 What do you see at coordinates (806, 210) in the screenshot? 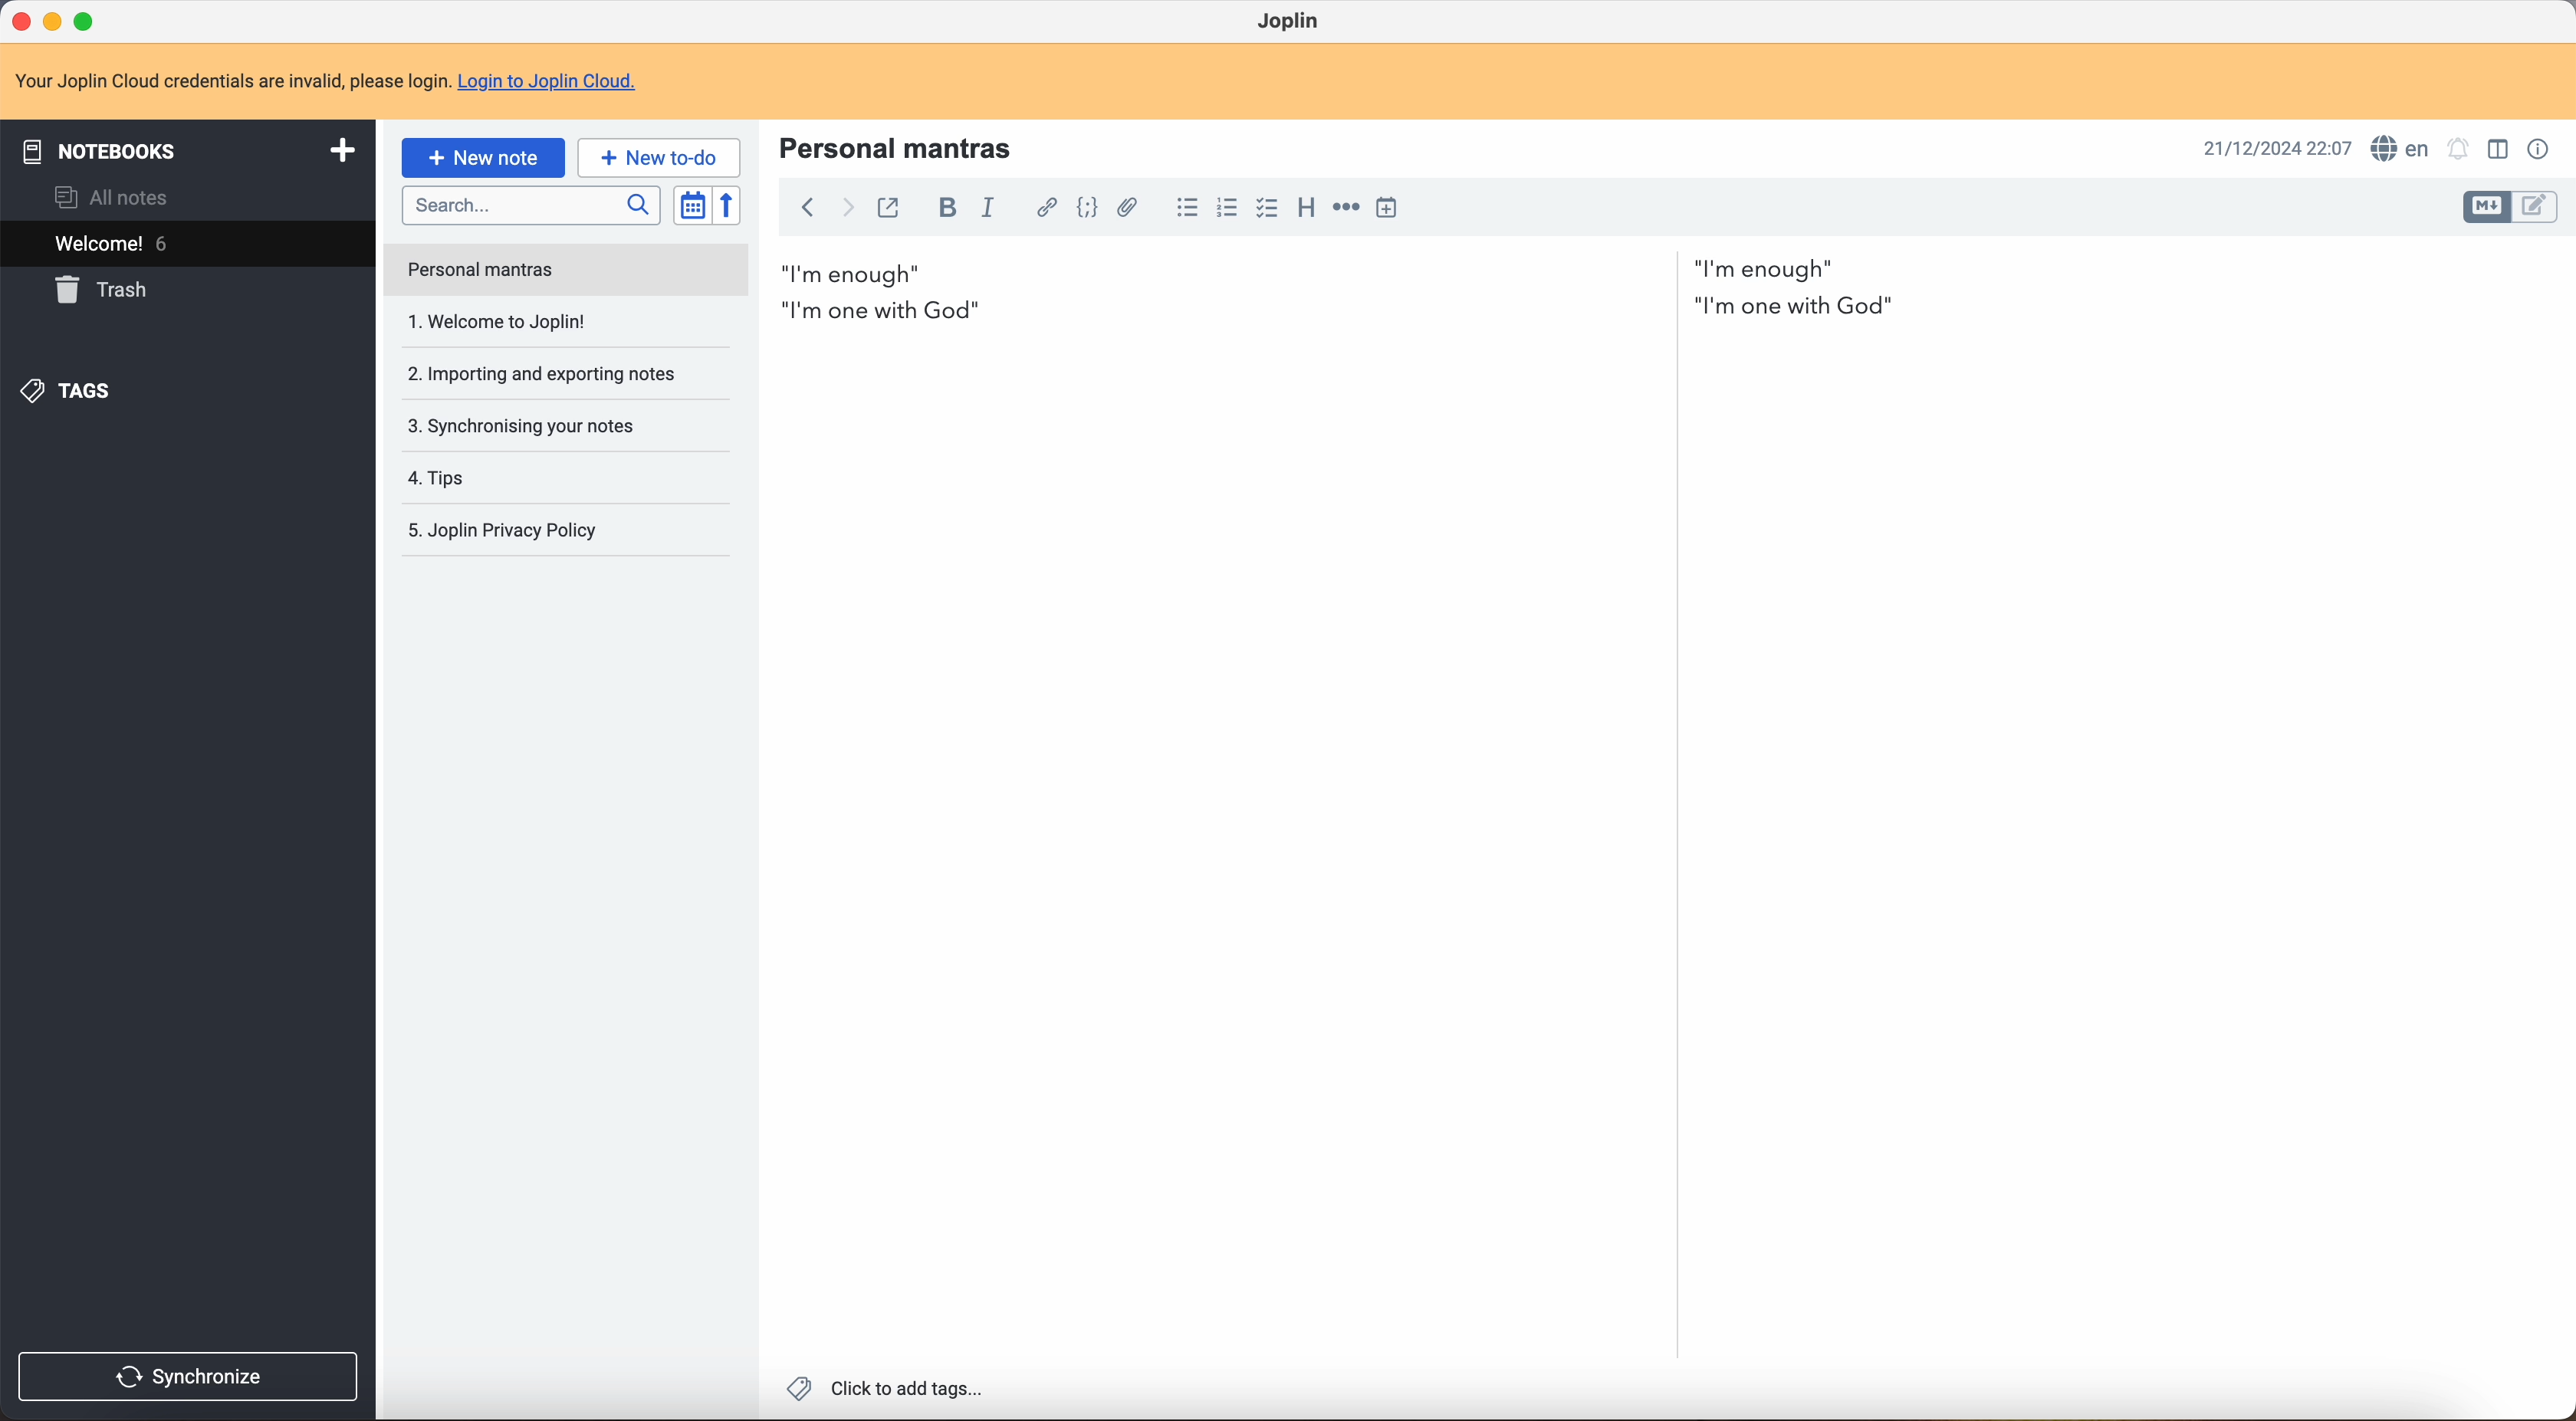
I see `back` at bounding box center [806, 210].